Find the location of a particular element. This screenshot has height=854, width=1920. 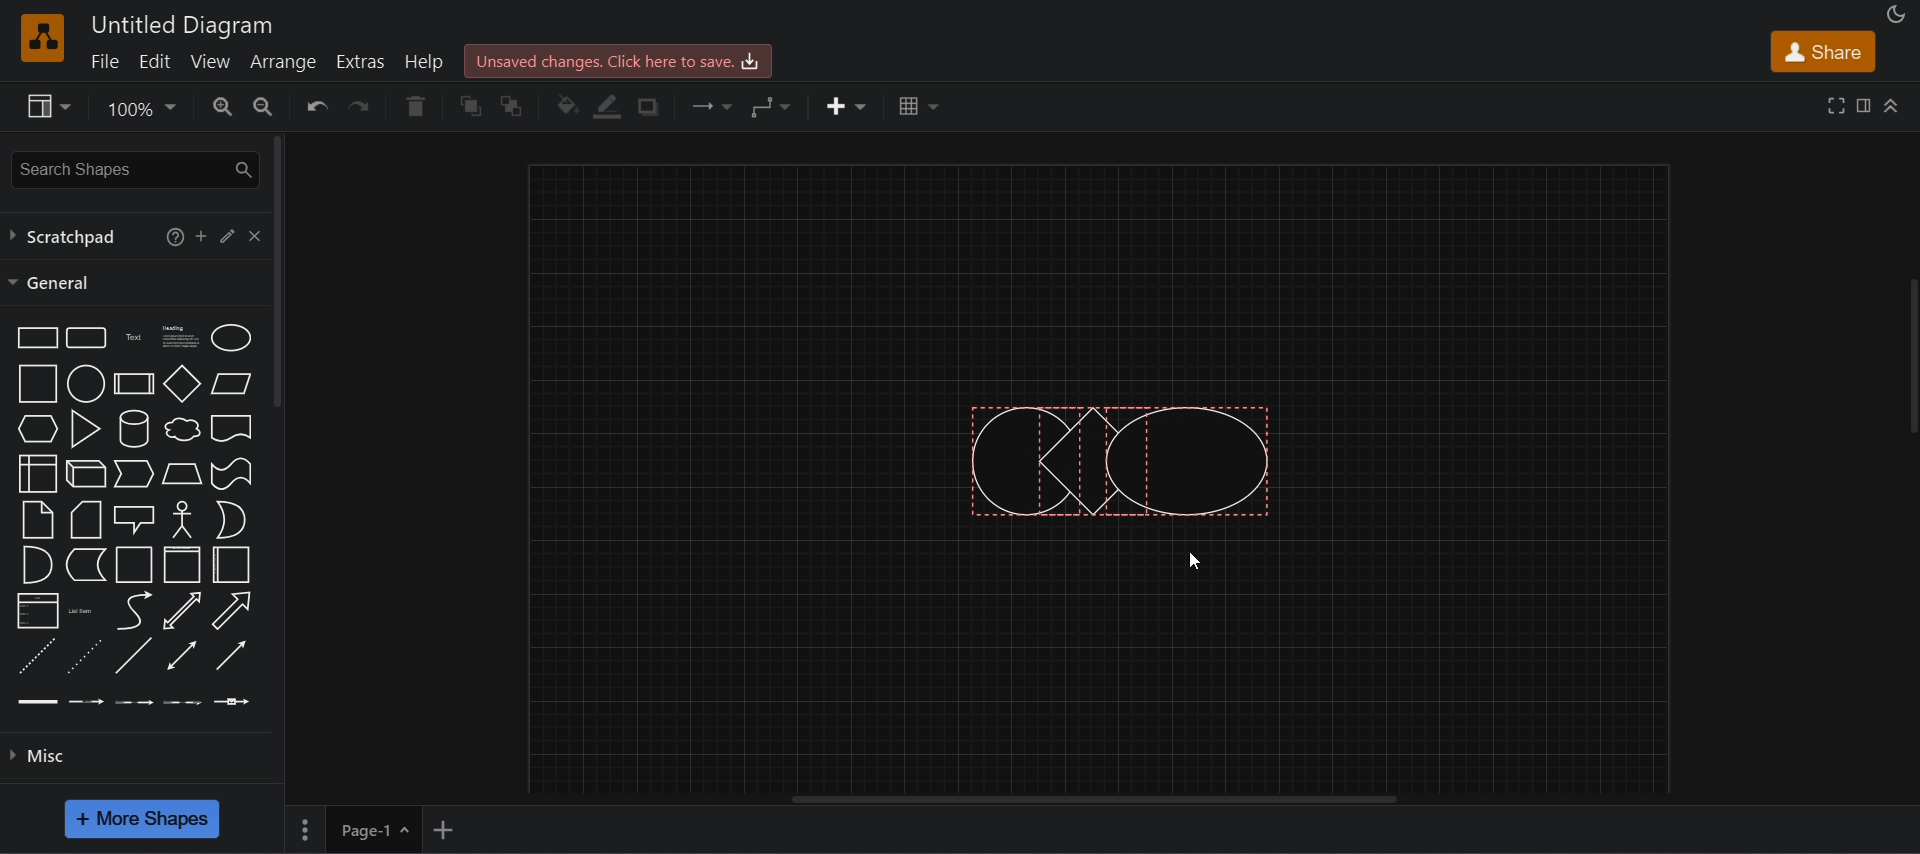

document is located at coordinates (232, 428).